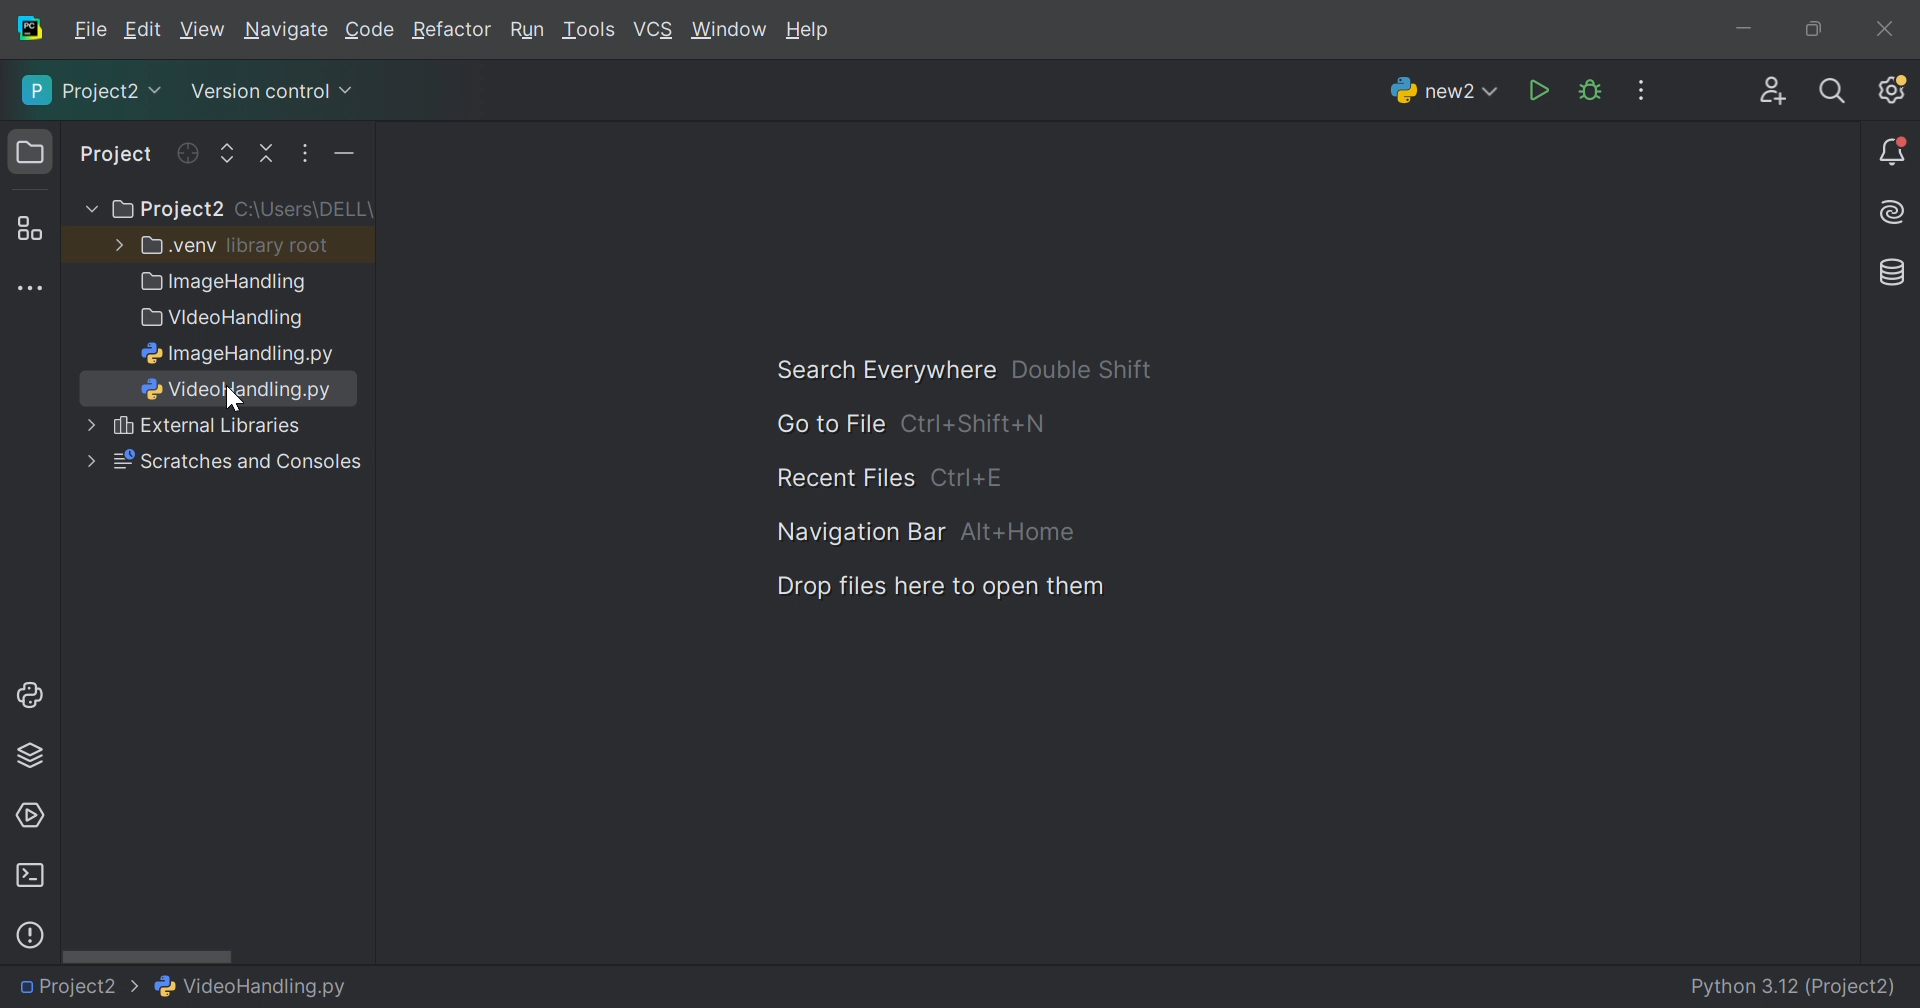 The image size is (1920, 1008). I want to click on Services, so click(29, 816).